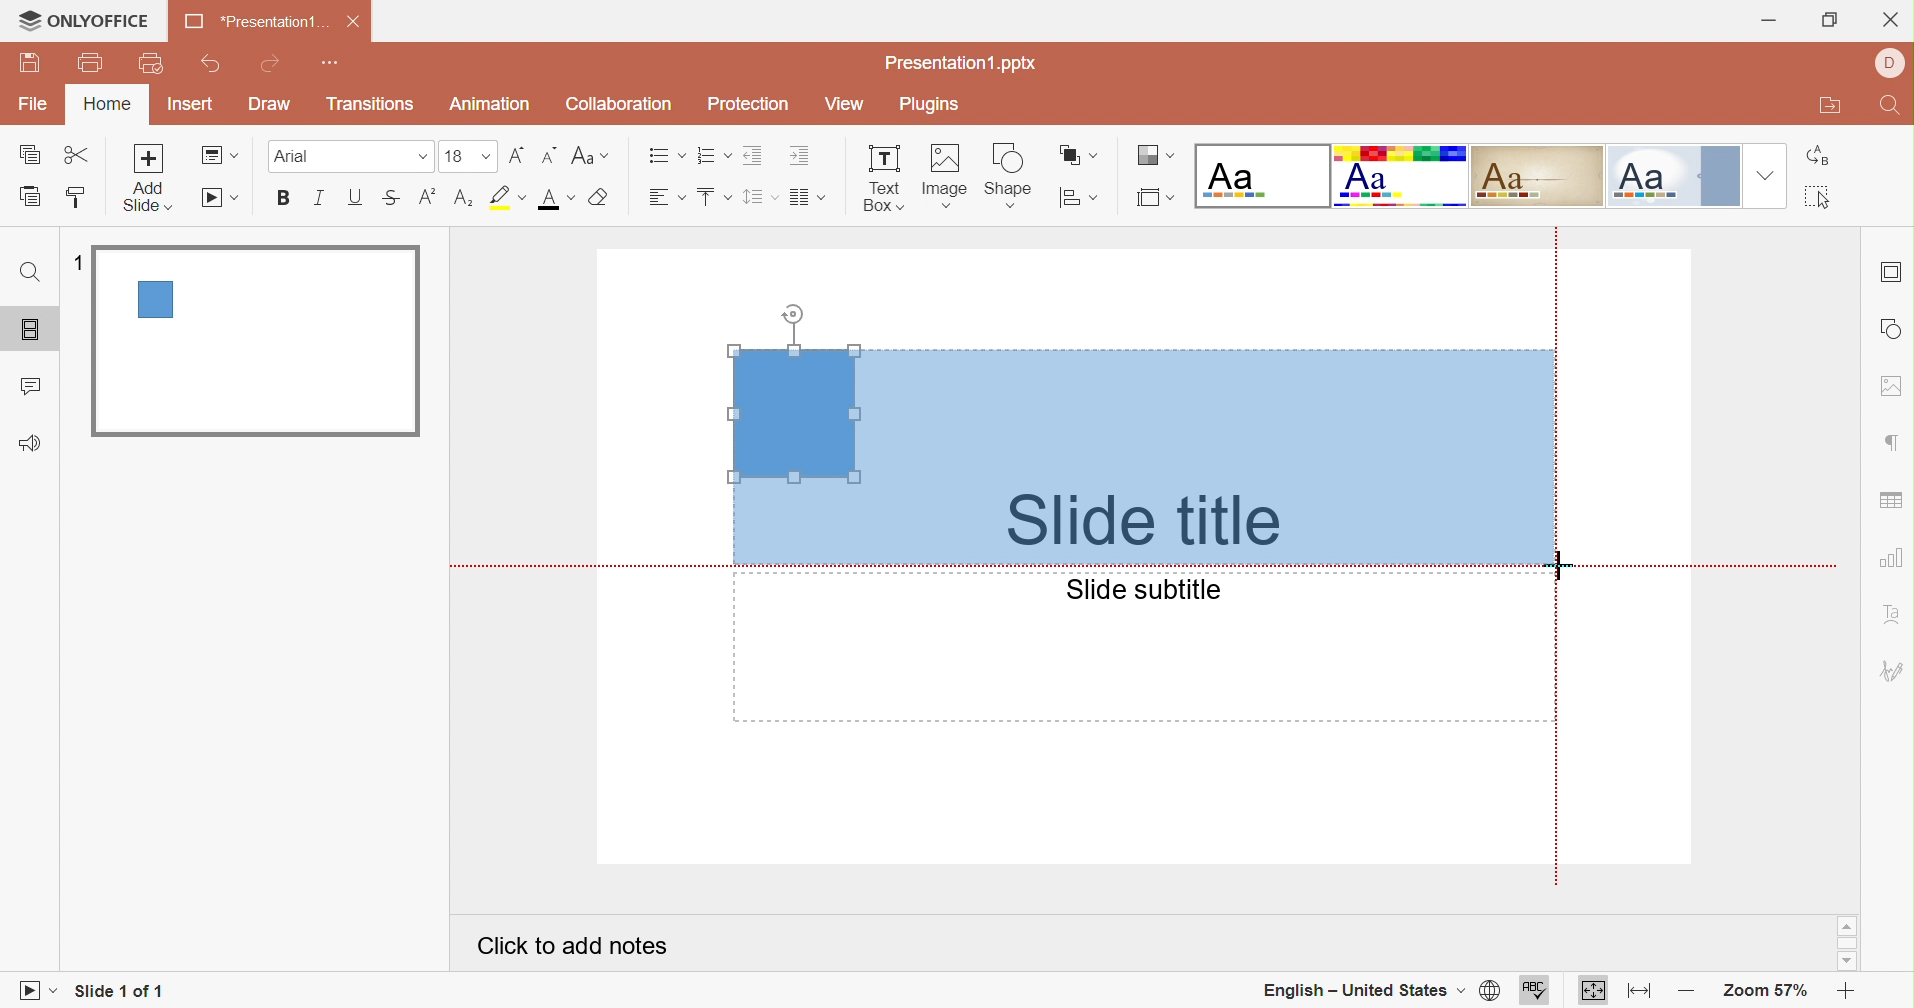 The width and height of the screenshot is (1914, 1008). I want to click on Select all, so click(1822, 199).